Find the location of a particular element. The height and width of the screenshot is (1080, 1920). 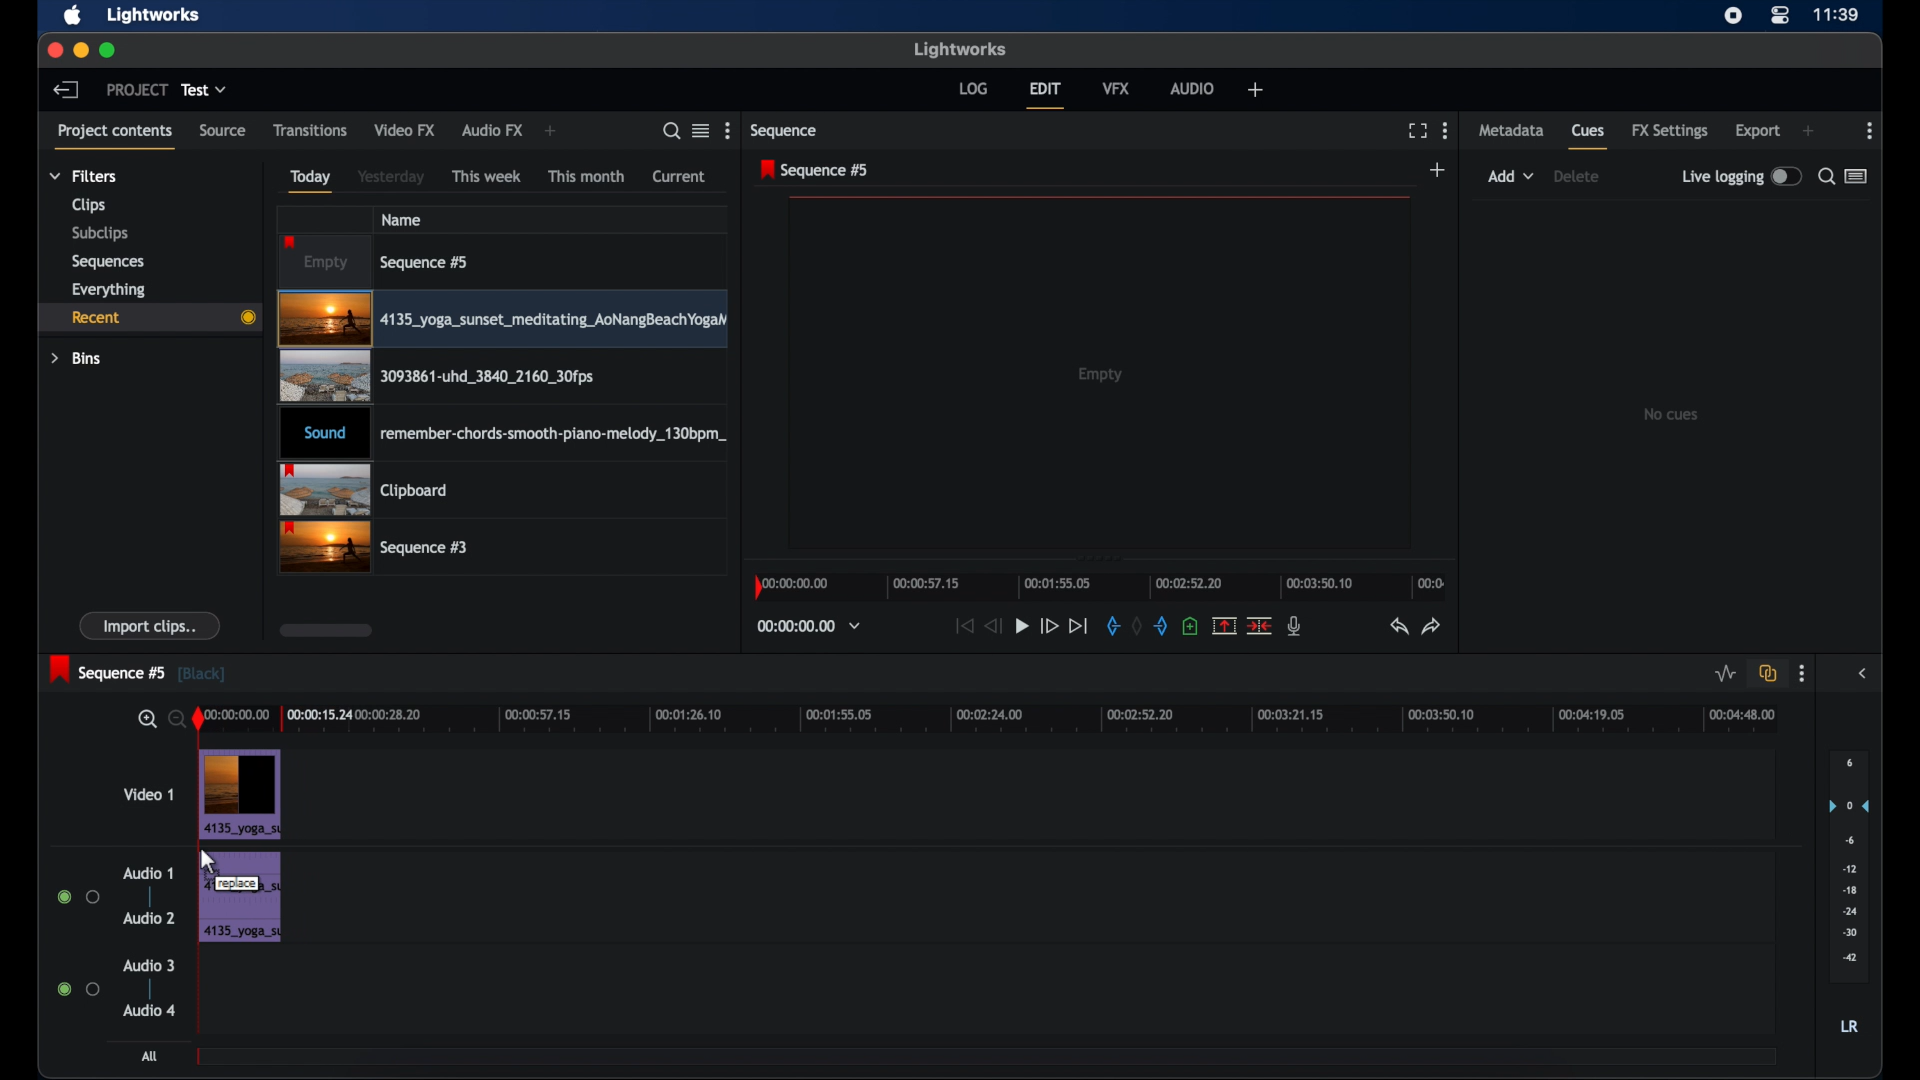

edit is located at coordinates (1045, 94).